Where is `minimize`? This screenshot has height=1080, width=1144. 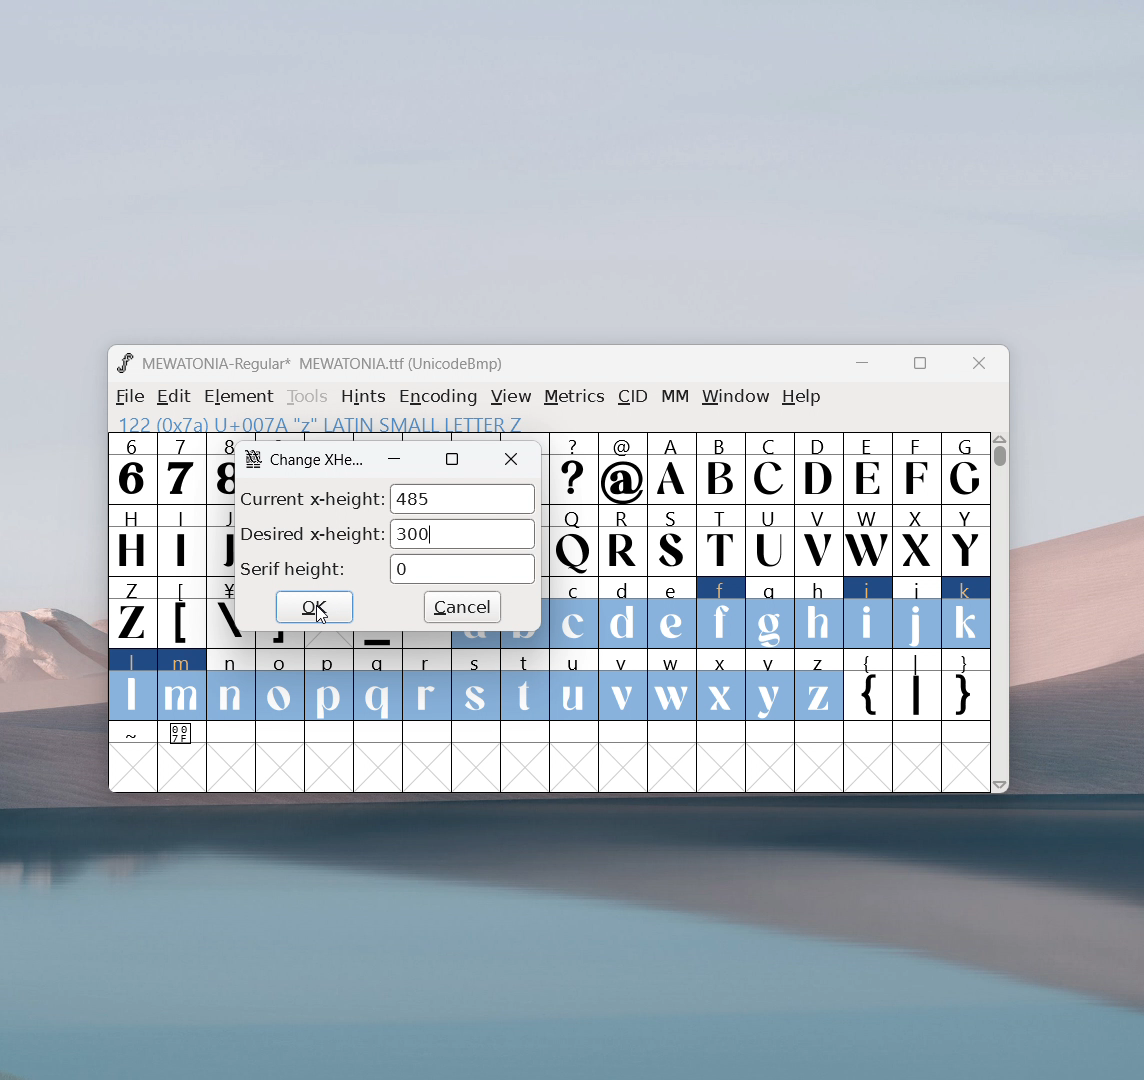
minimize is located at coordinates (869, 366).